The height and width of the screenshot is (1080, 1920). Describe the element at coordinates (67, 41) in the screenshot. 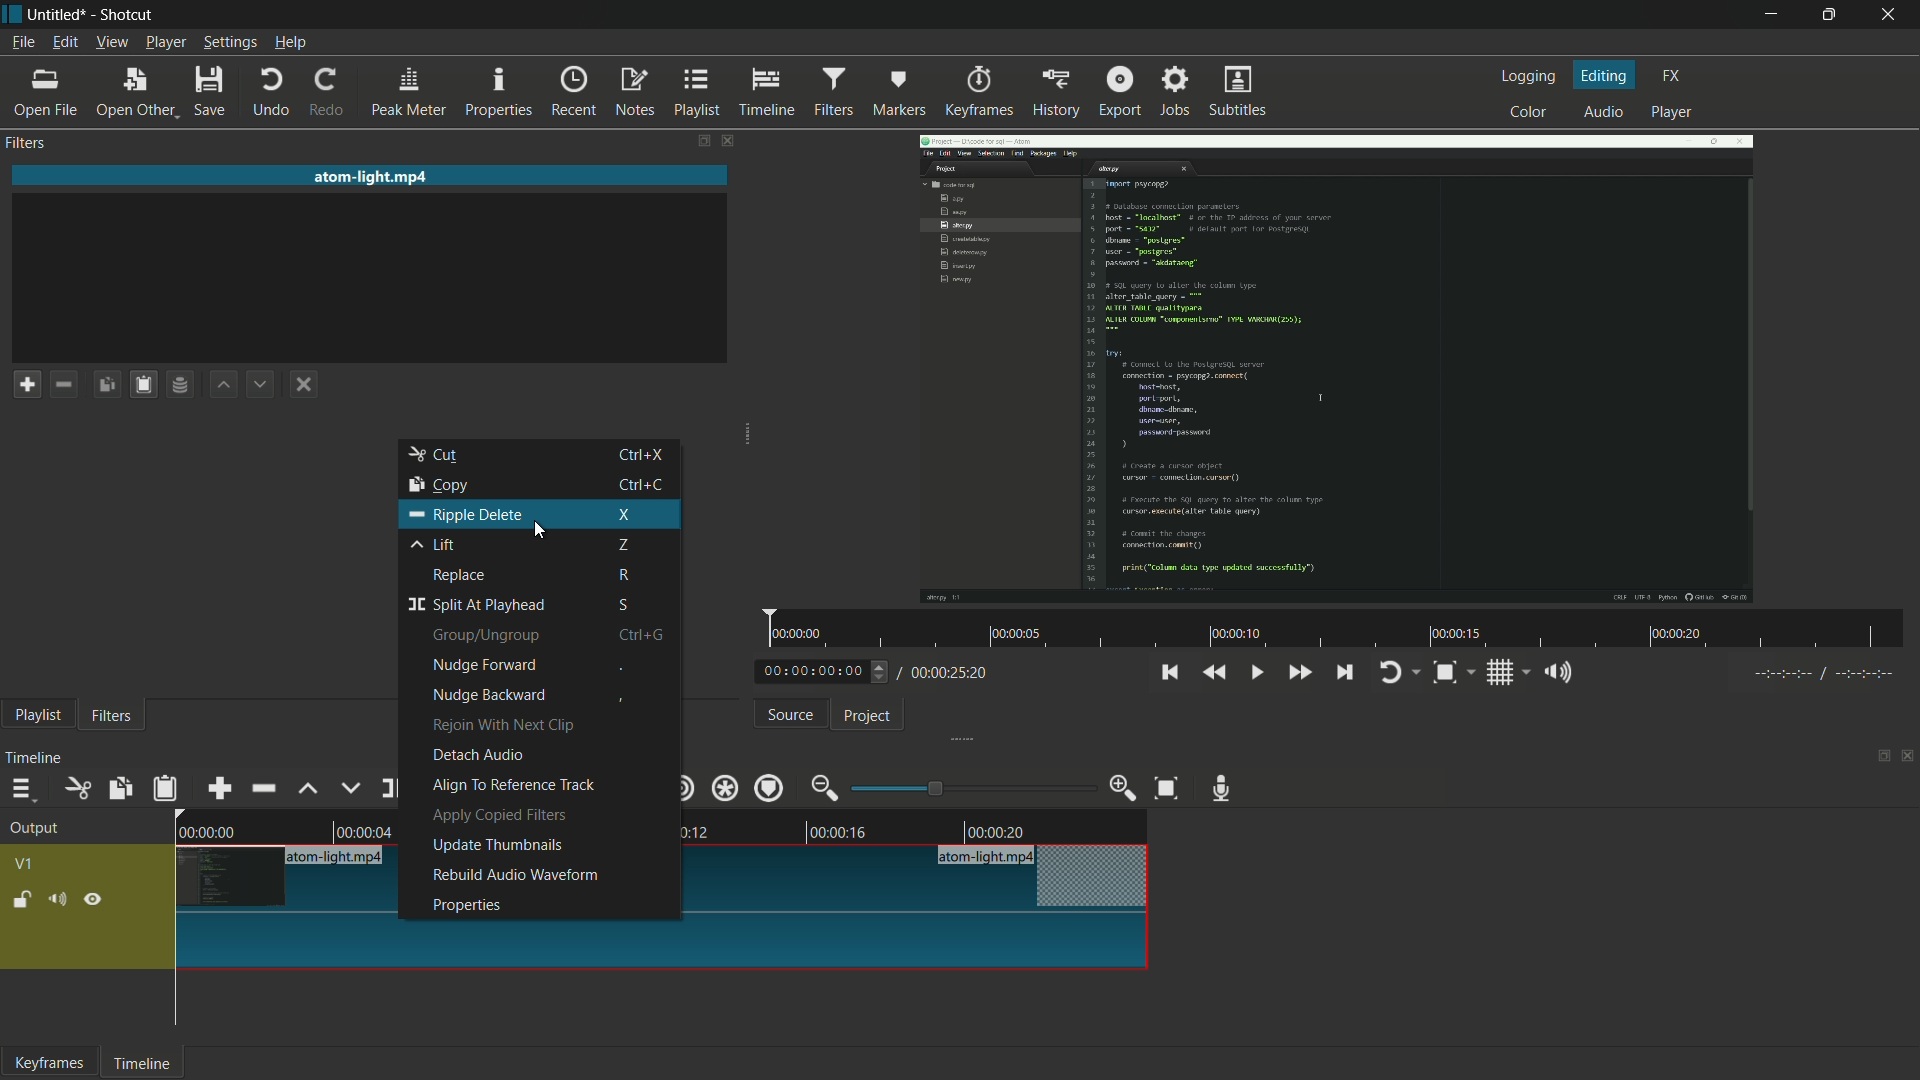

I see `edit menu` at that location.